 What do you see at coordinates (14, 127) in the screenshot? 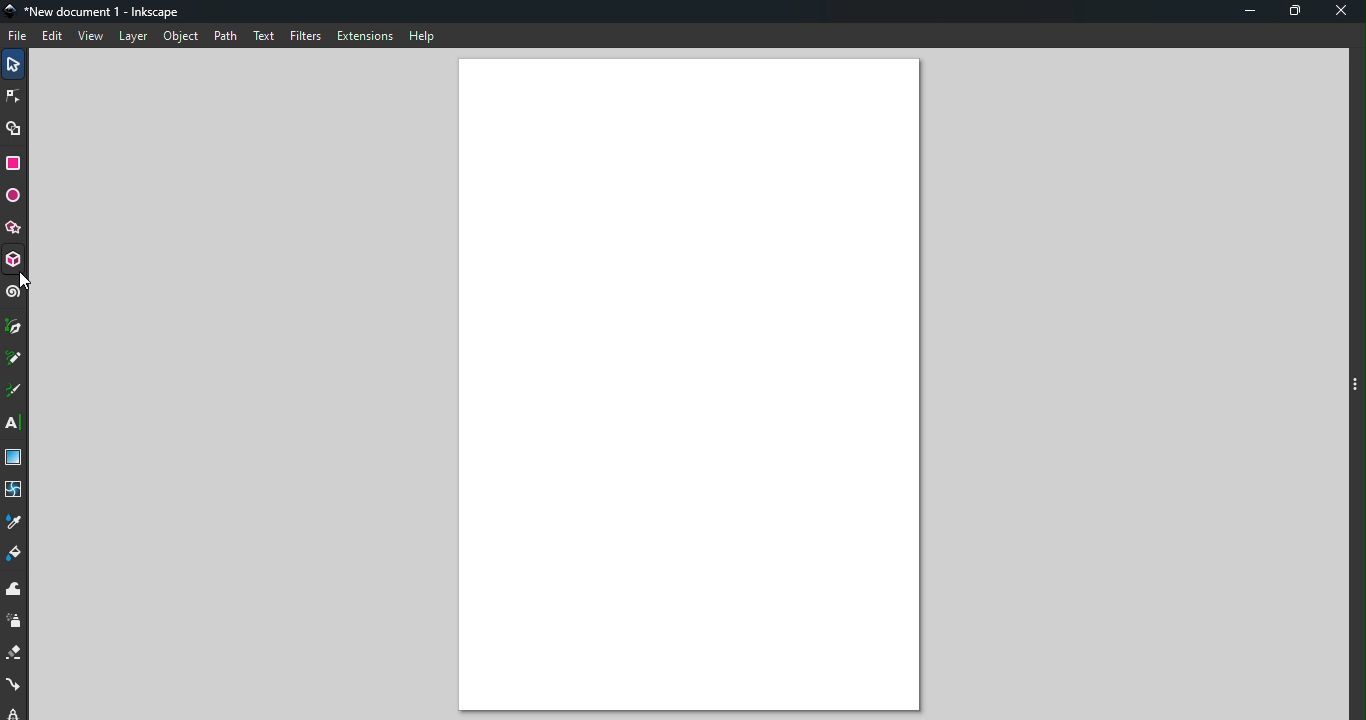
I see `Shape builder tool` at bounding box center [14, 127].